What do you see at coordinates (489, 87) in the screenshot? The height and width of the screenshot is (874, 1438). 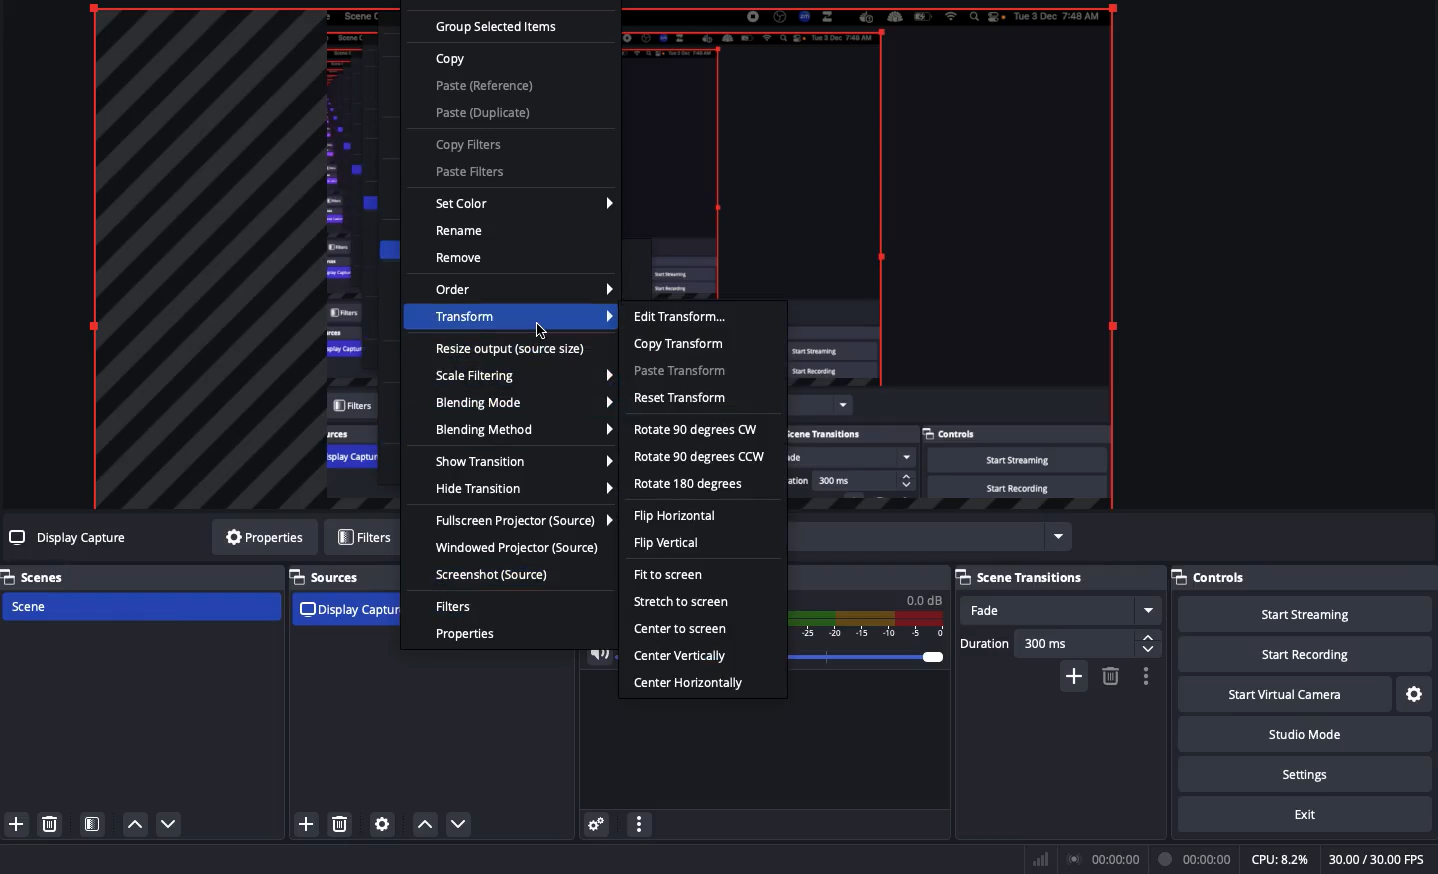 I see `Paste` at bounding box center [489, 87].